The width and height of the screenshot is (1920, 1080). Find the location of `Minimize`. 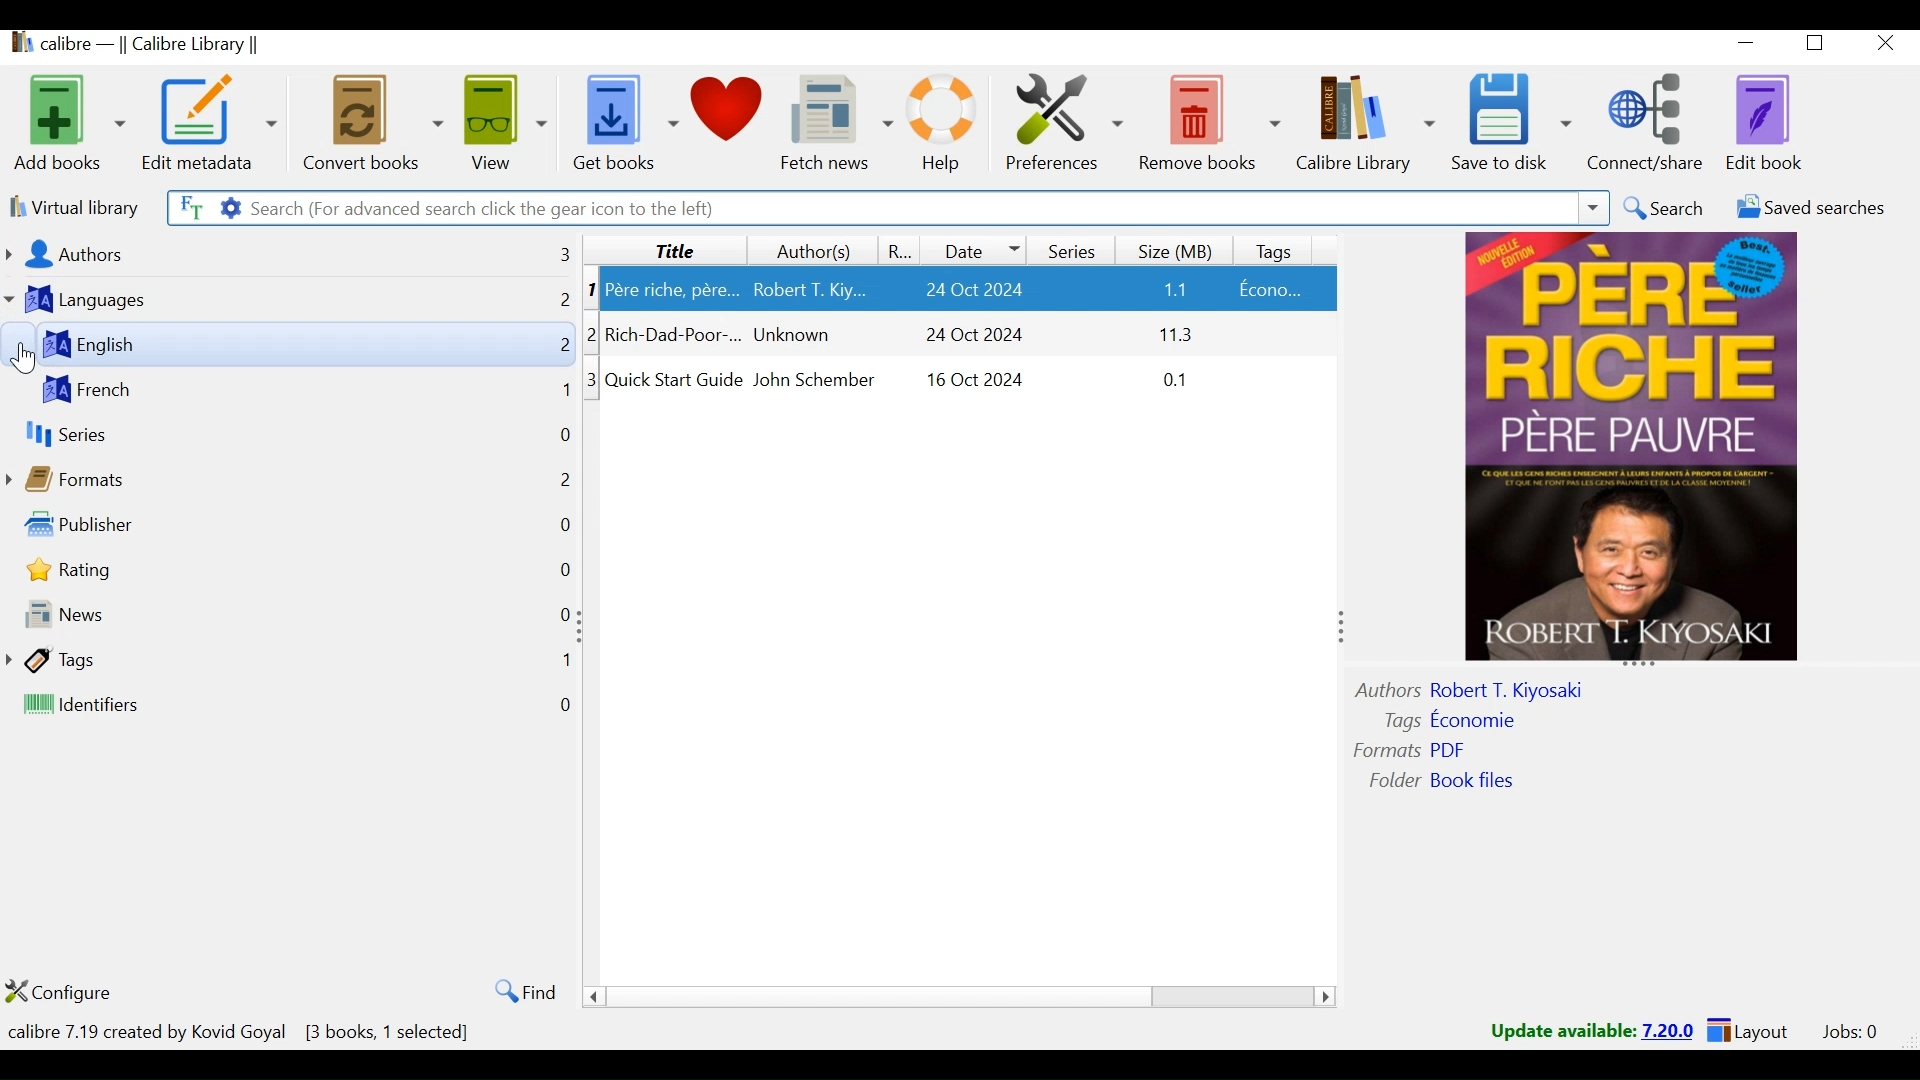

Minimize is located at coordinates (1749, 46).